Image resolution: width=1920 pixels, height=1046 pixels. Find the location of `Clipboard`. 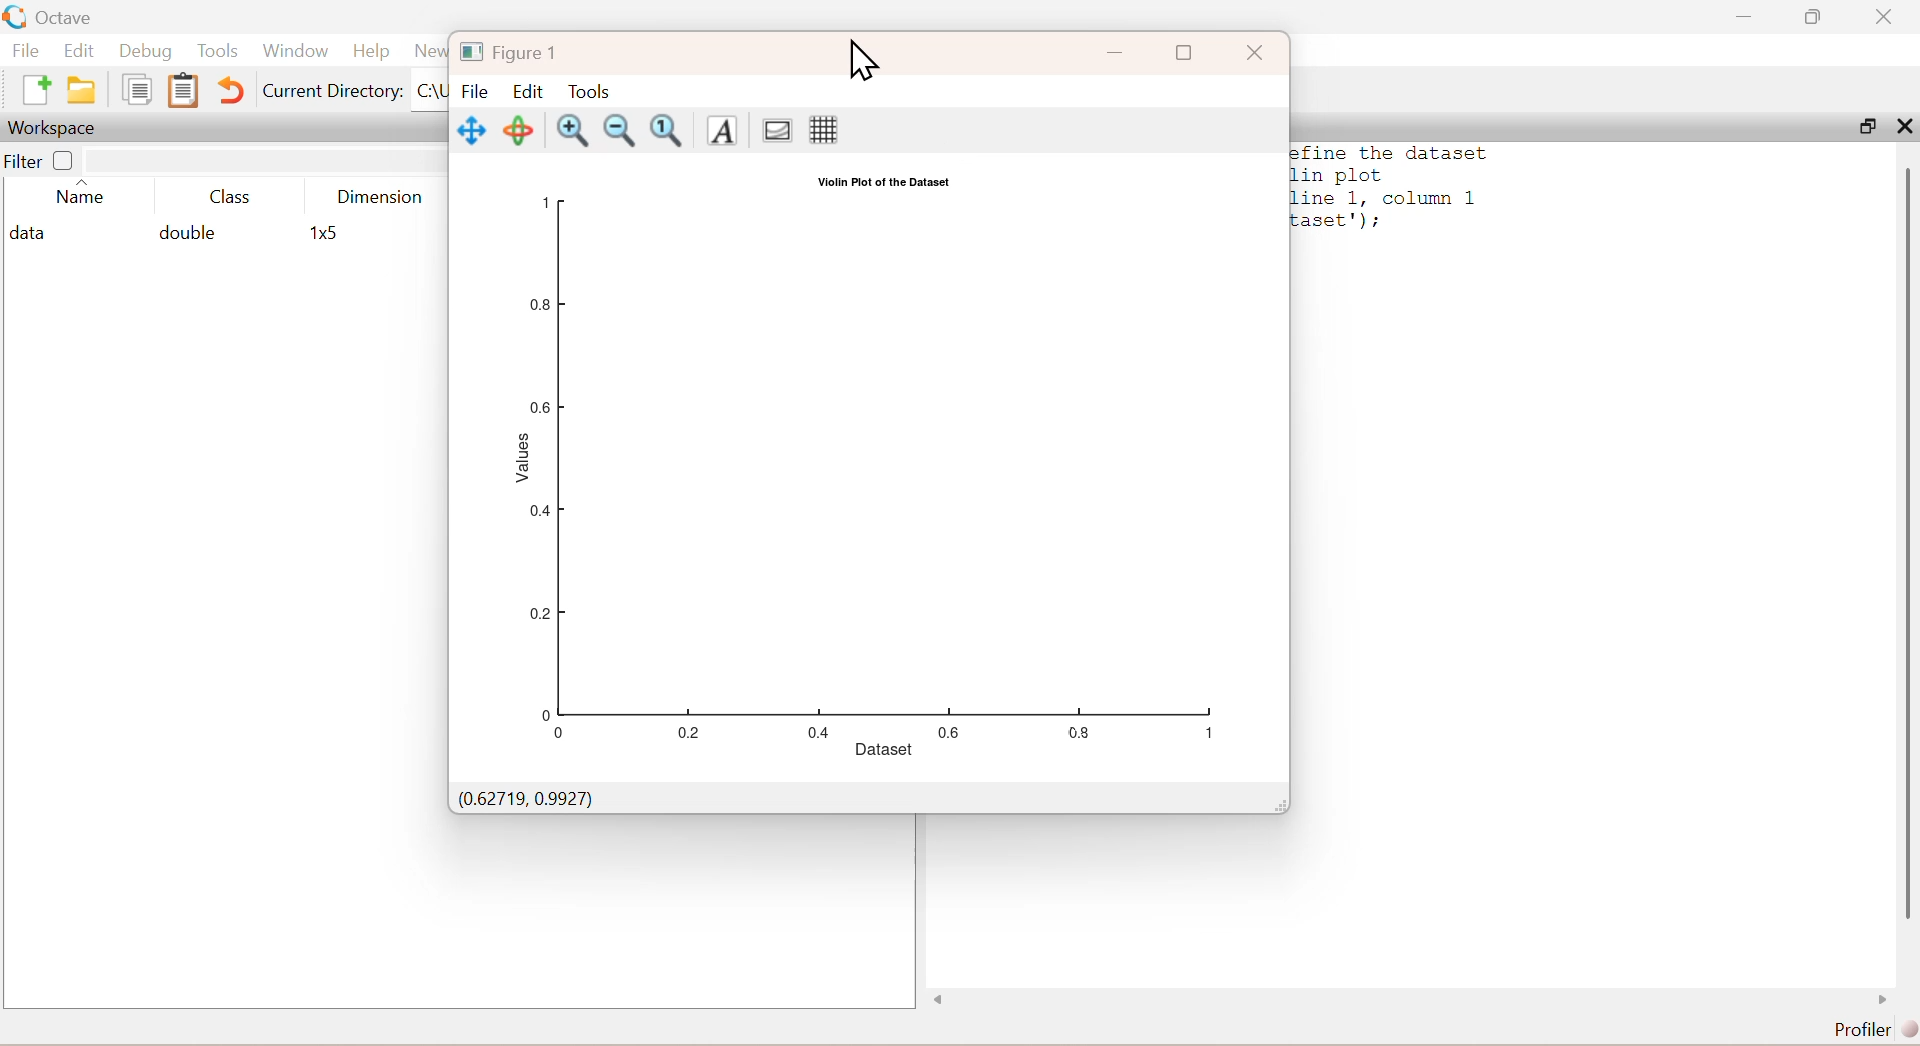

Clipboard is located at coordinates (184, 90).